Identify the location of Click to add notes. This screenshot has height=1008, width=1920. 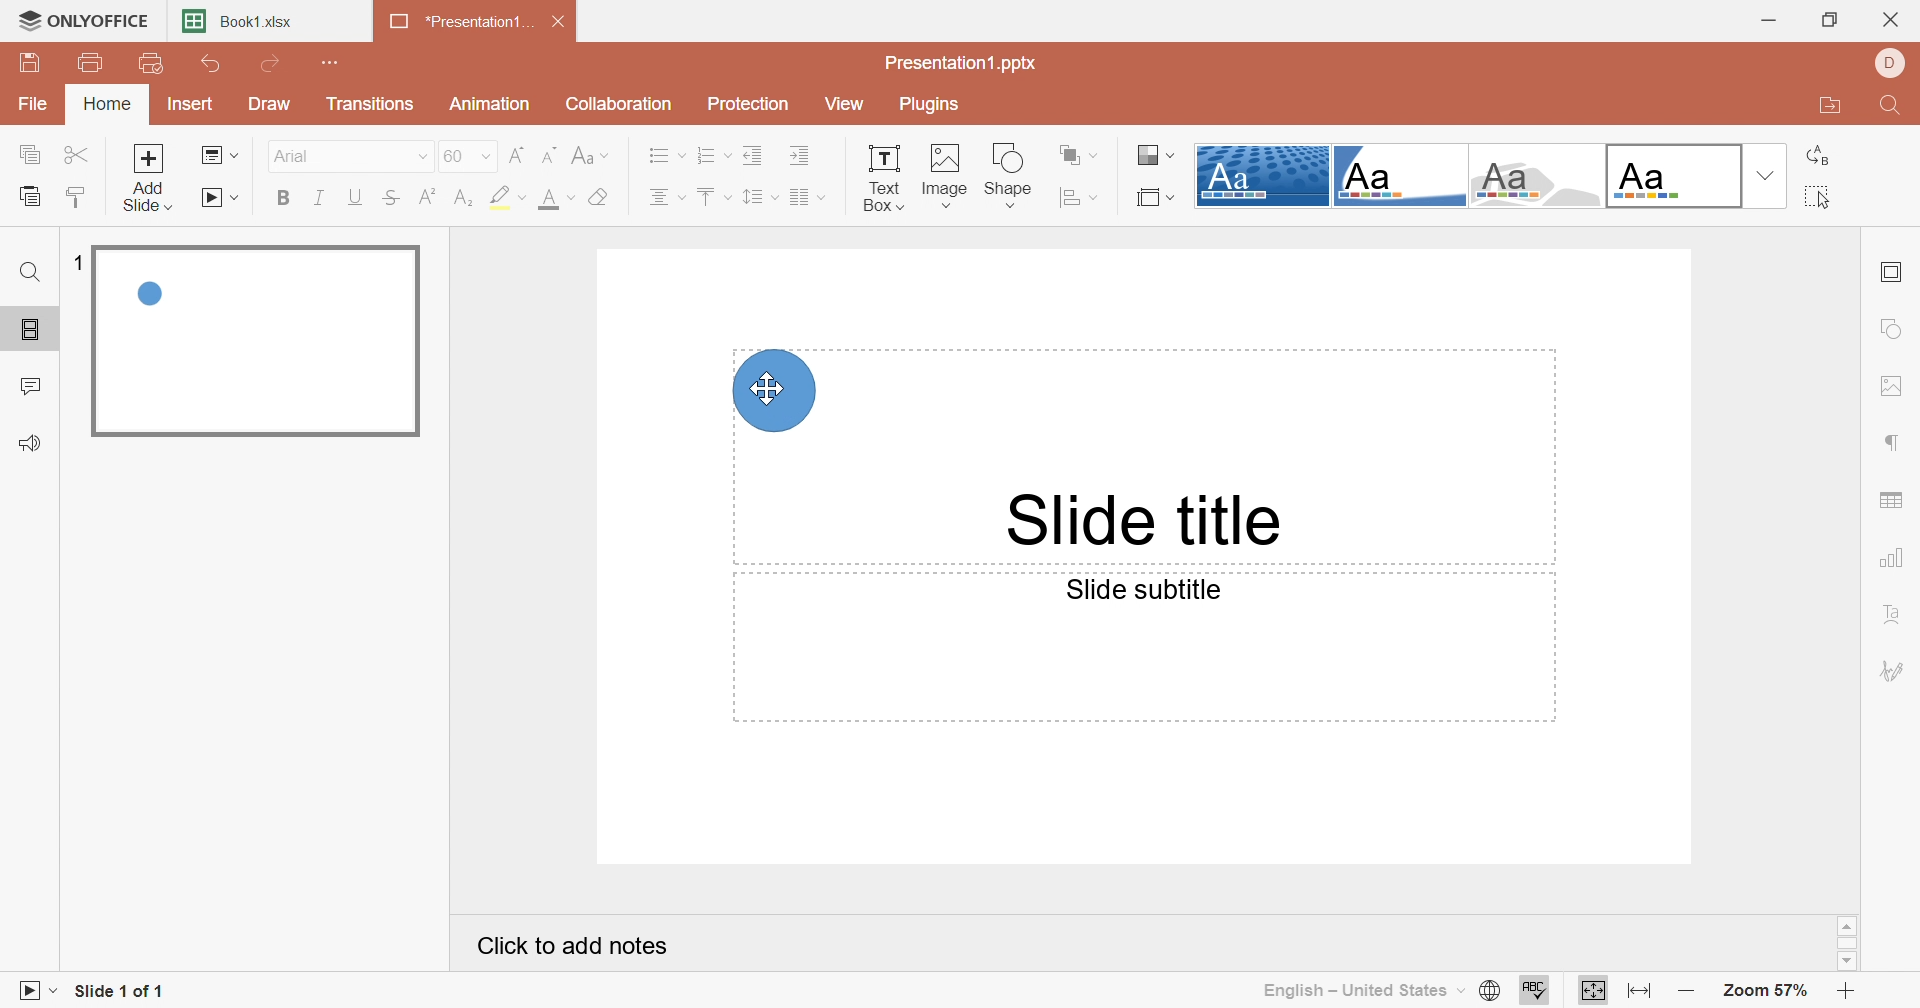
(576, 945).